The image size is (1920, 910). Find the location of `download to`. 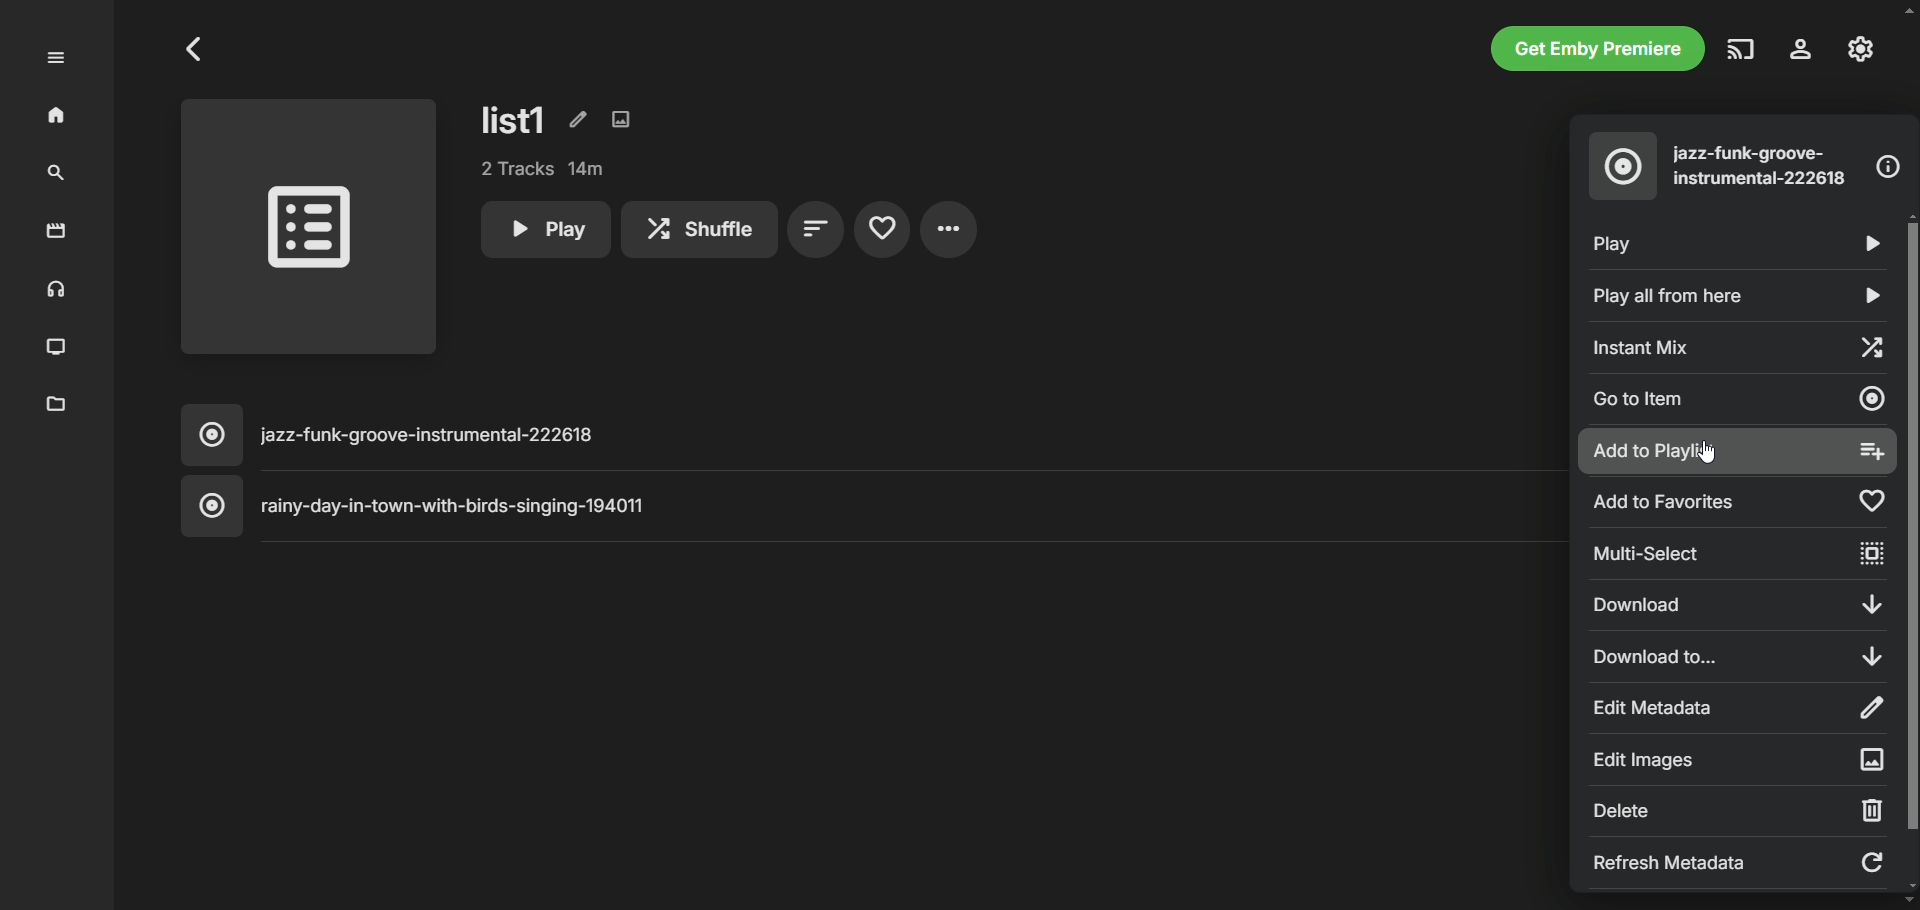

download to is located at coordinates (1733, 654).